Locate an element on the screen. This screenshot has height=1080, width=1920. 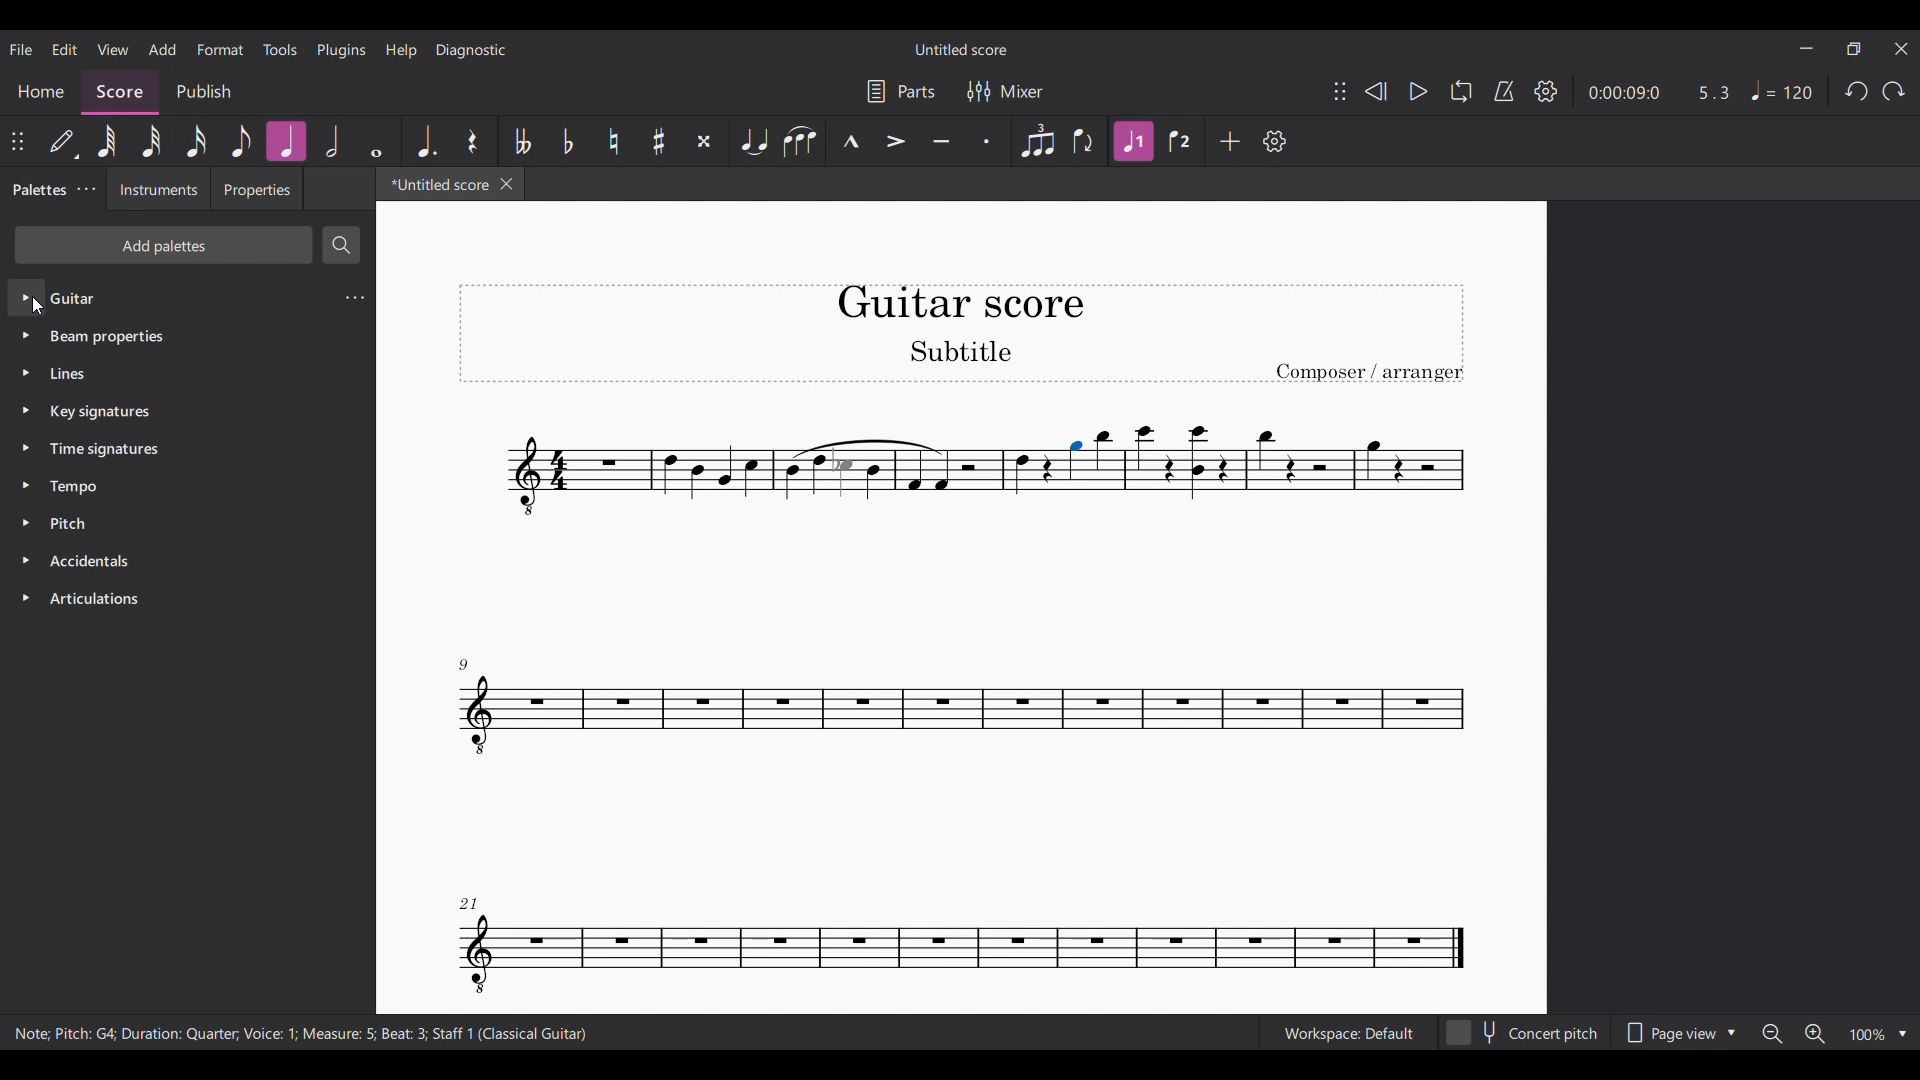
Mixer settings is located at coordinates (1005, 91).